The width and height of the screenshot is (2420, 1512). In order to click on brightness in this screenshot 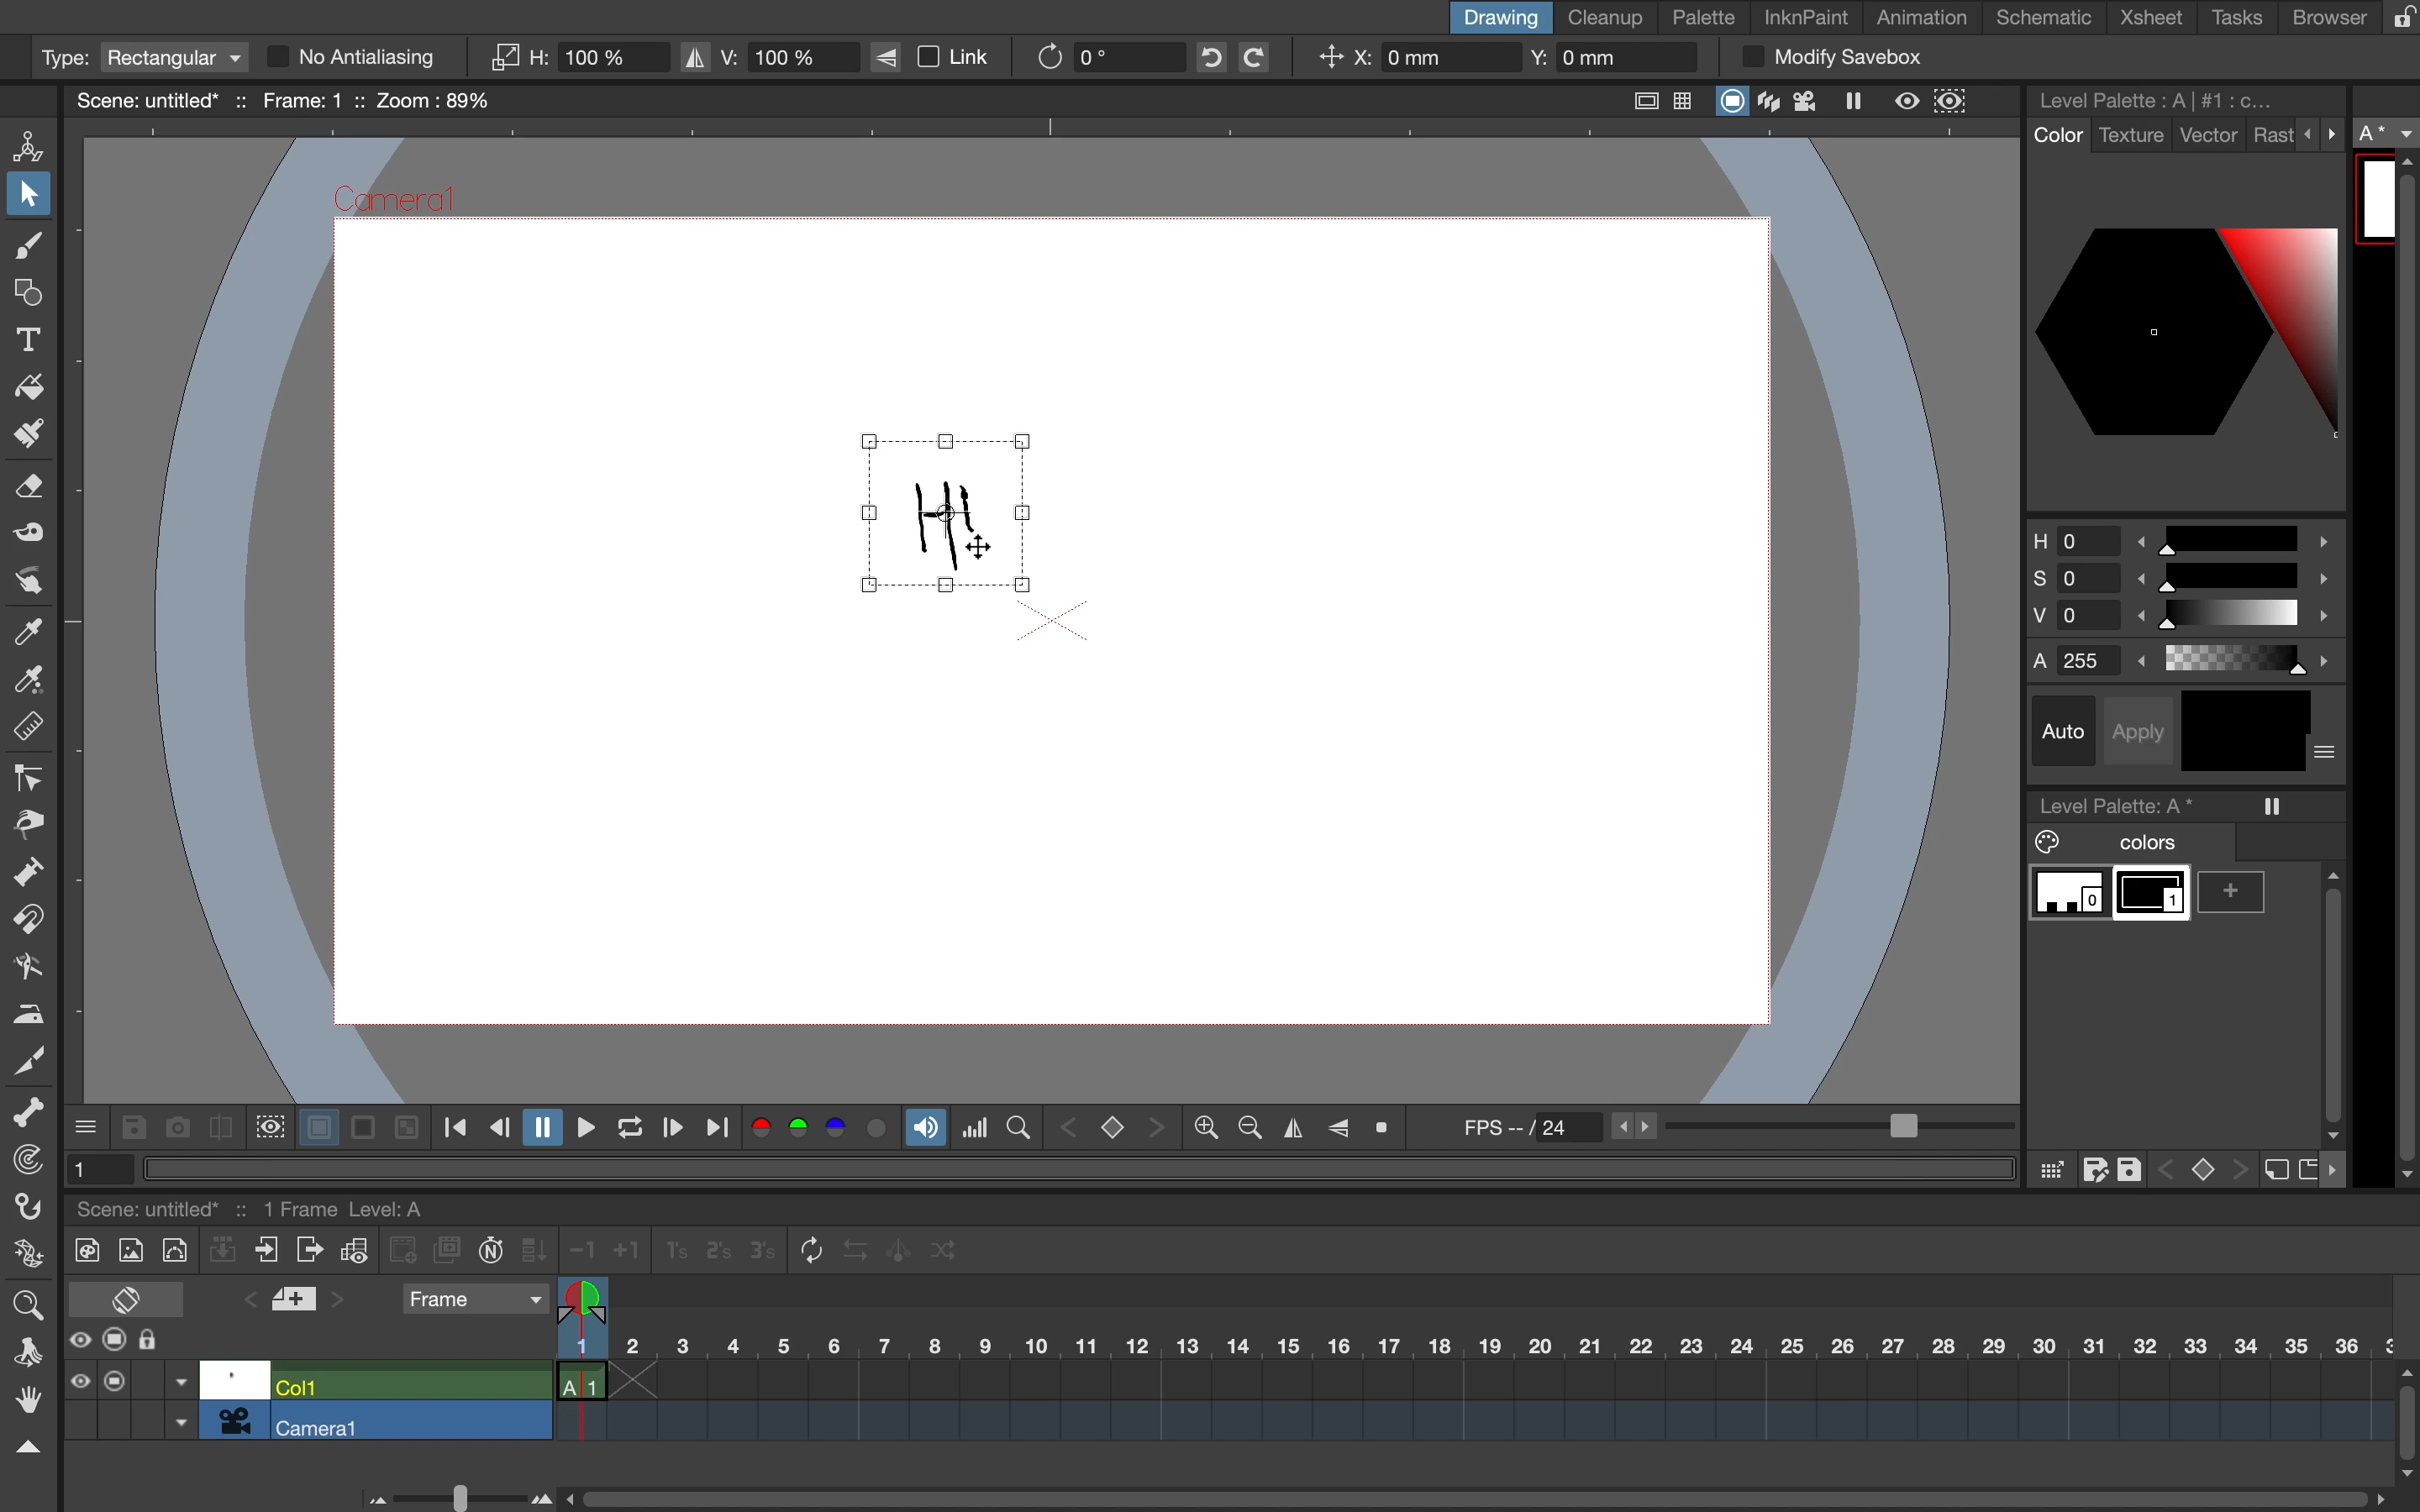, I will do `click(2188, 620)`.